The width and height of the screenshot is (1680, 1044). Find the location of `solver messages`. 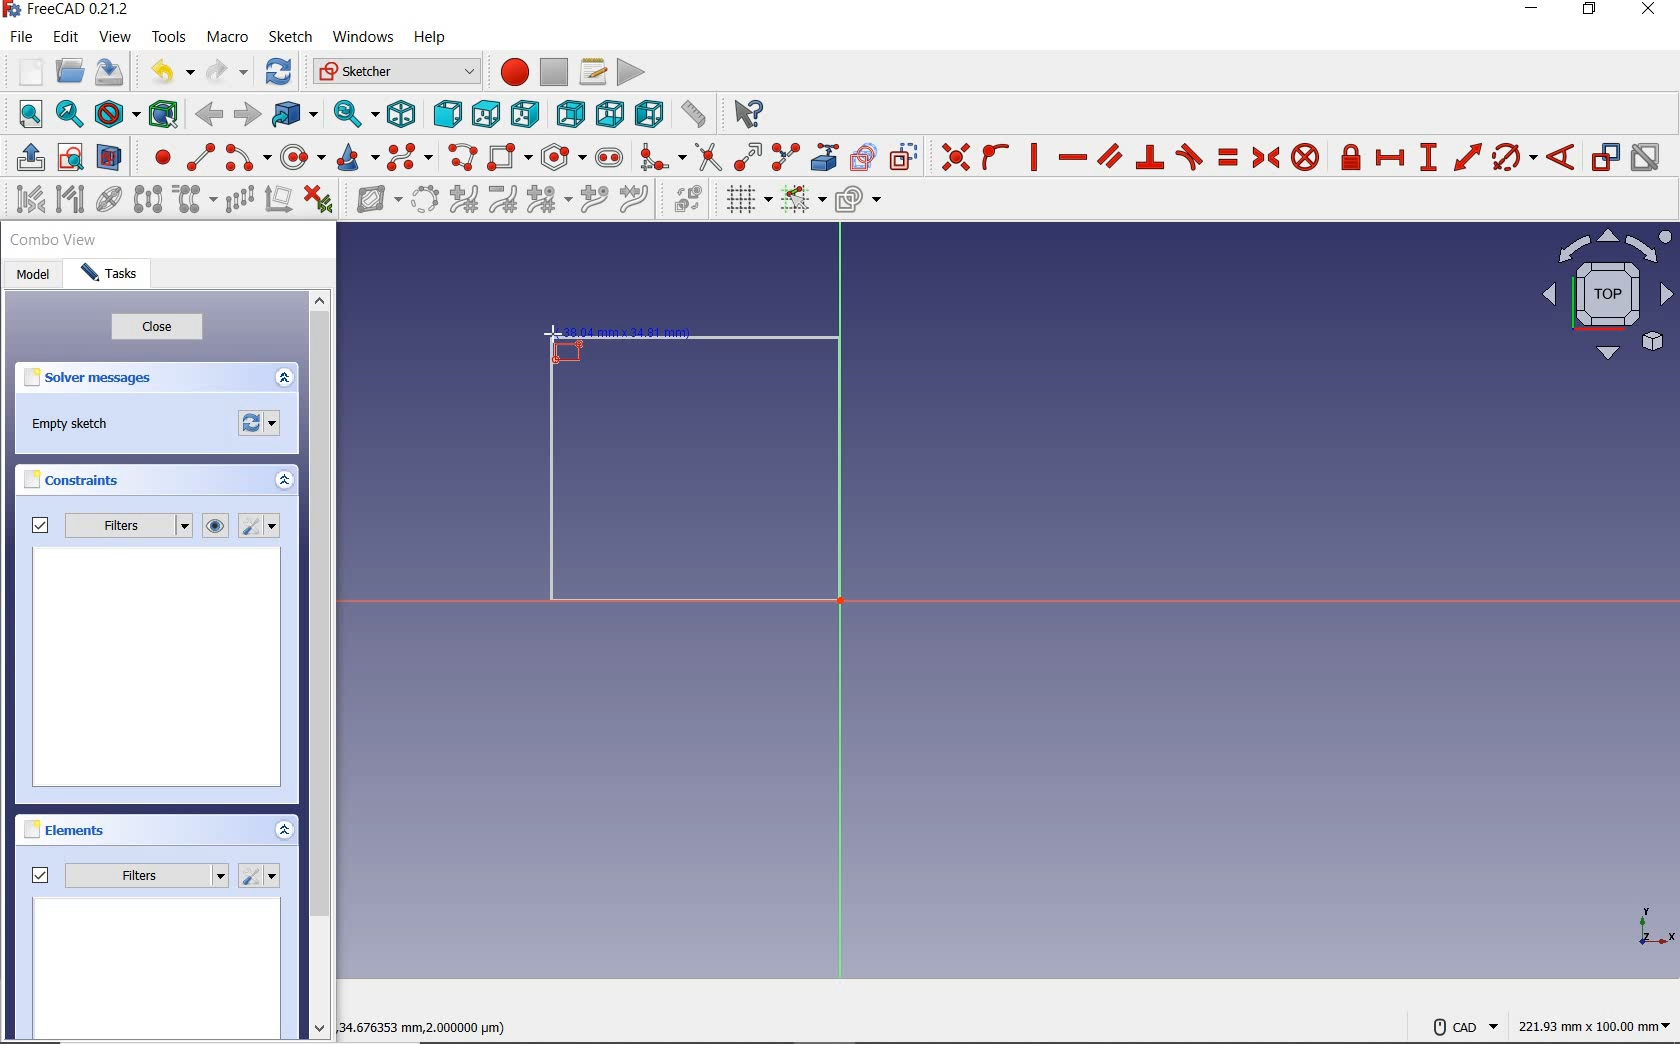

solver messages is located at coordinates (122, 379).